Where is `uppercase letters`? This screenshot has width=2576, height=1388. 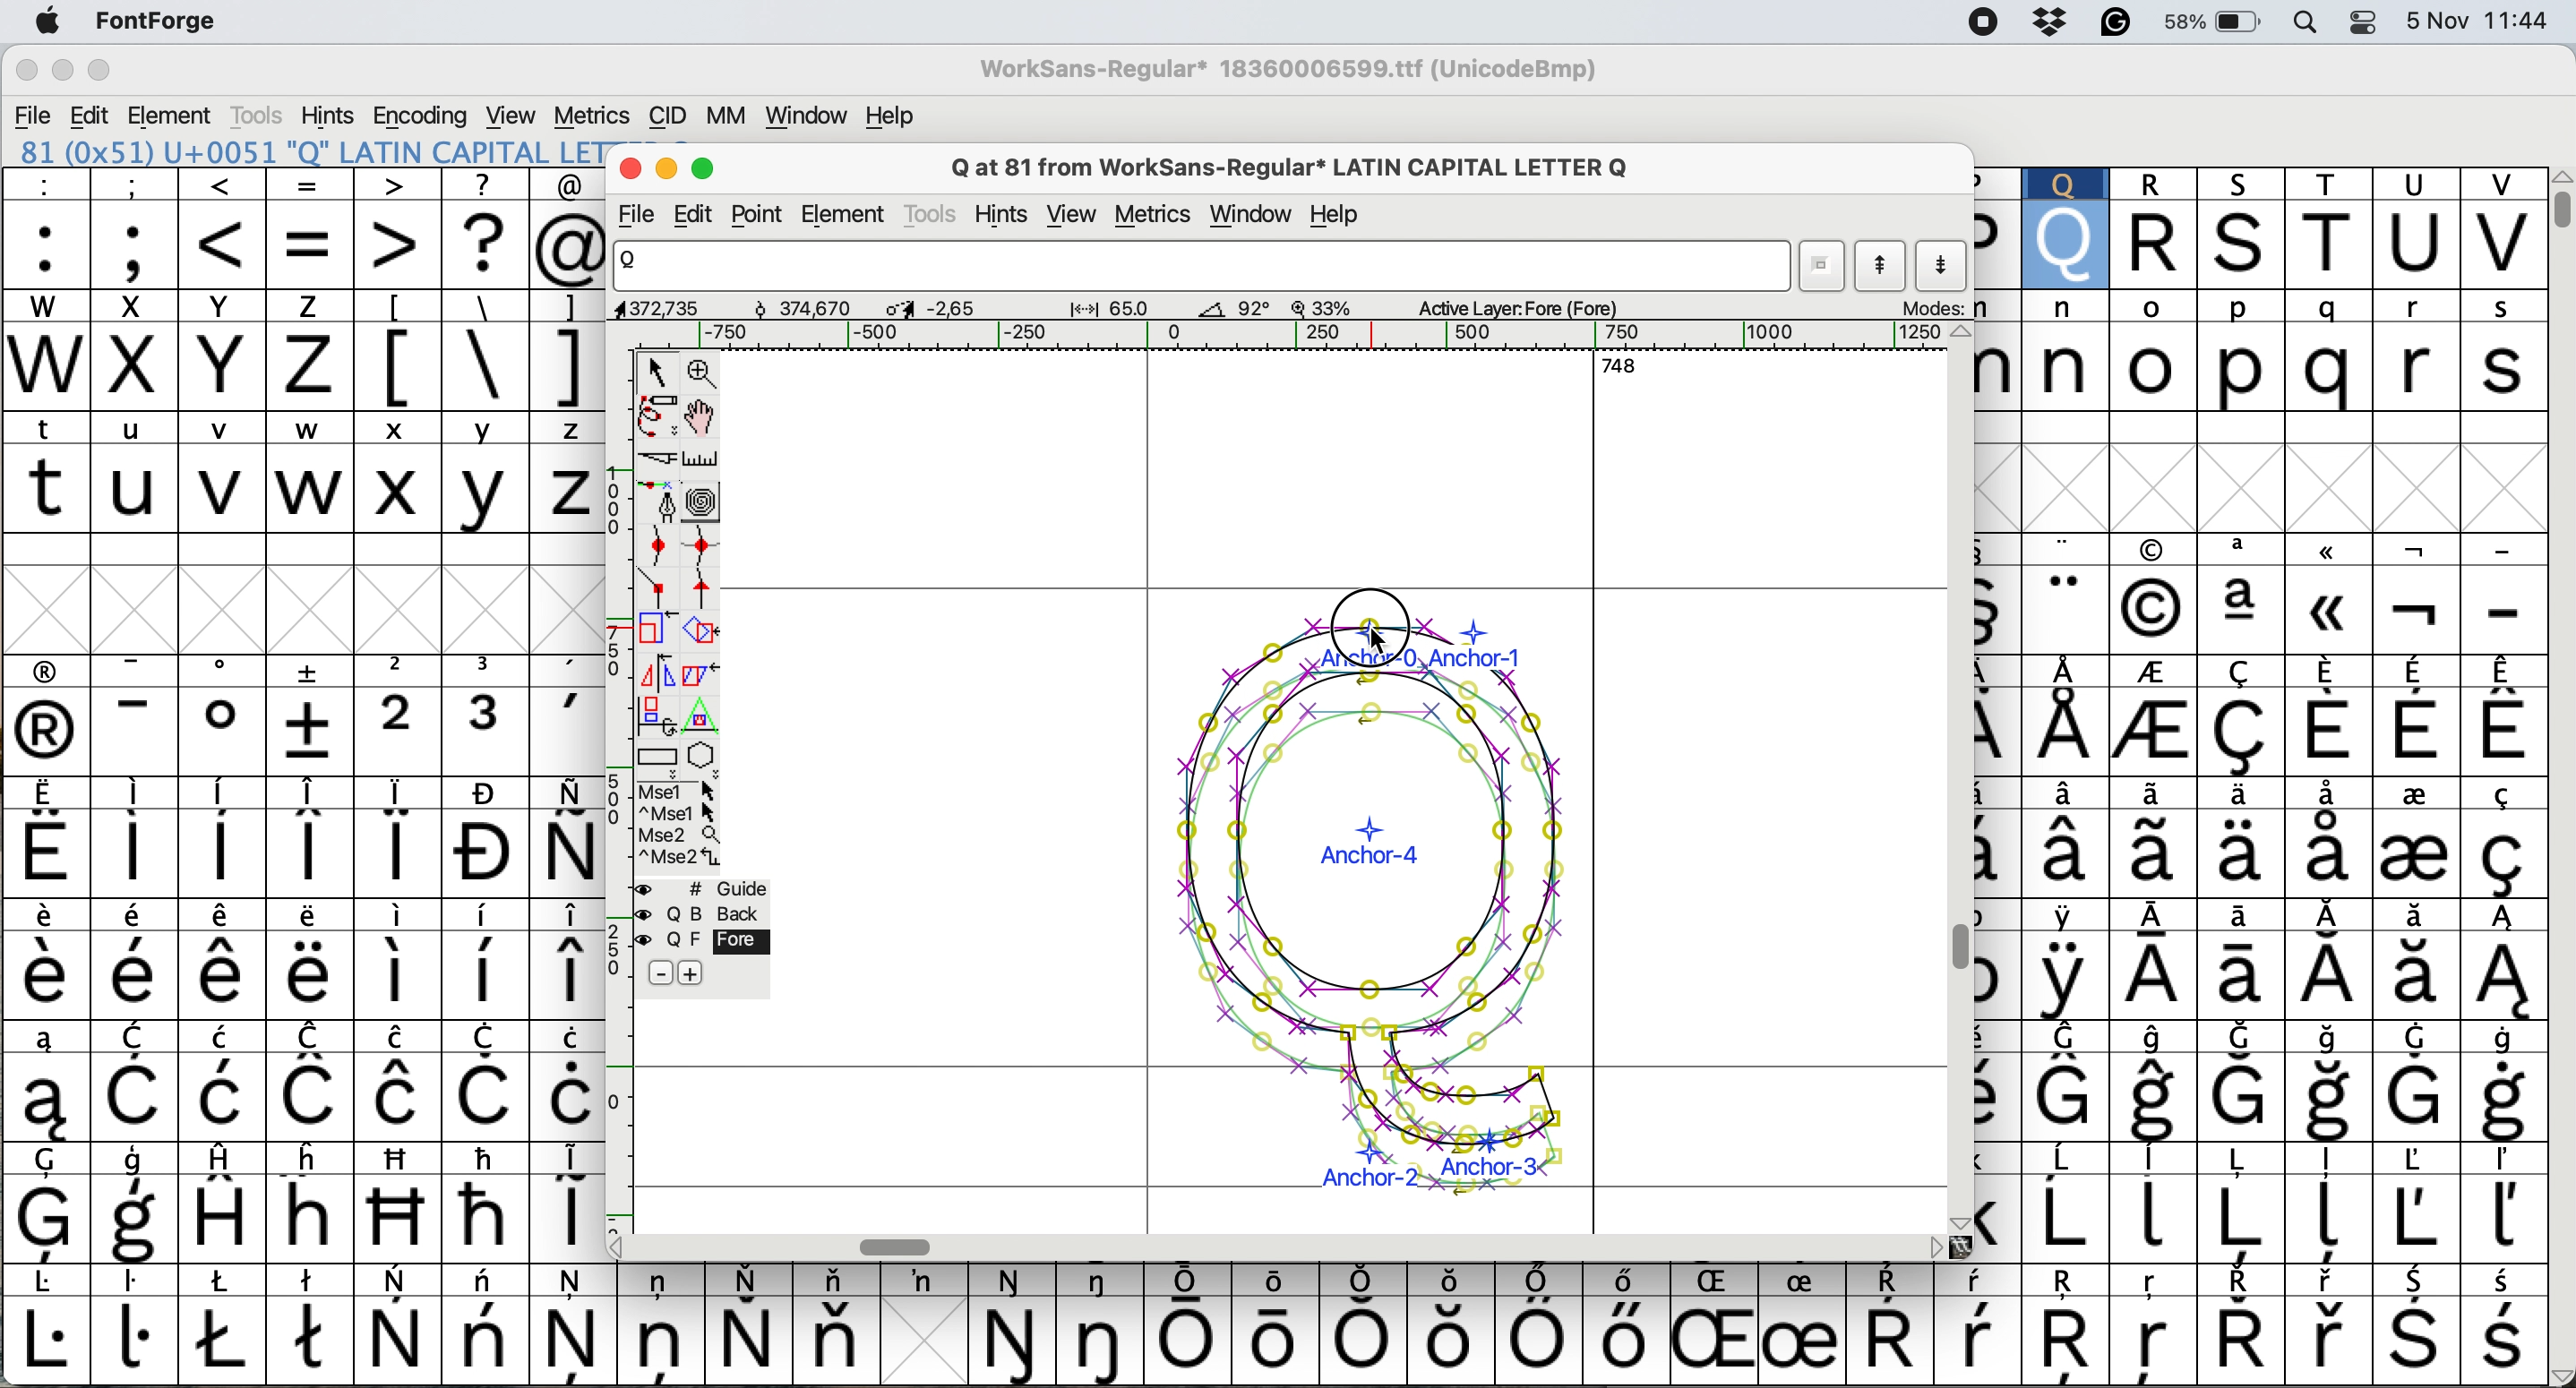 uppercase letters is located at coordinates (194, 370).